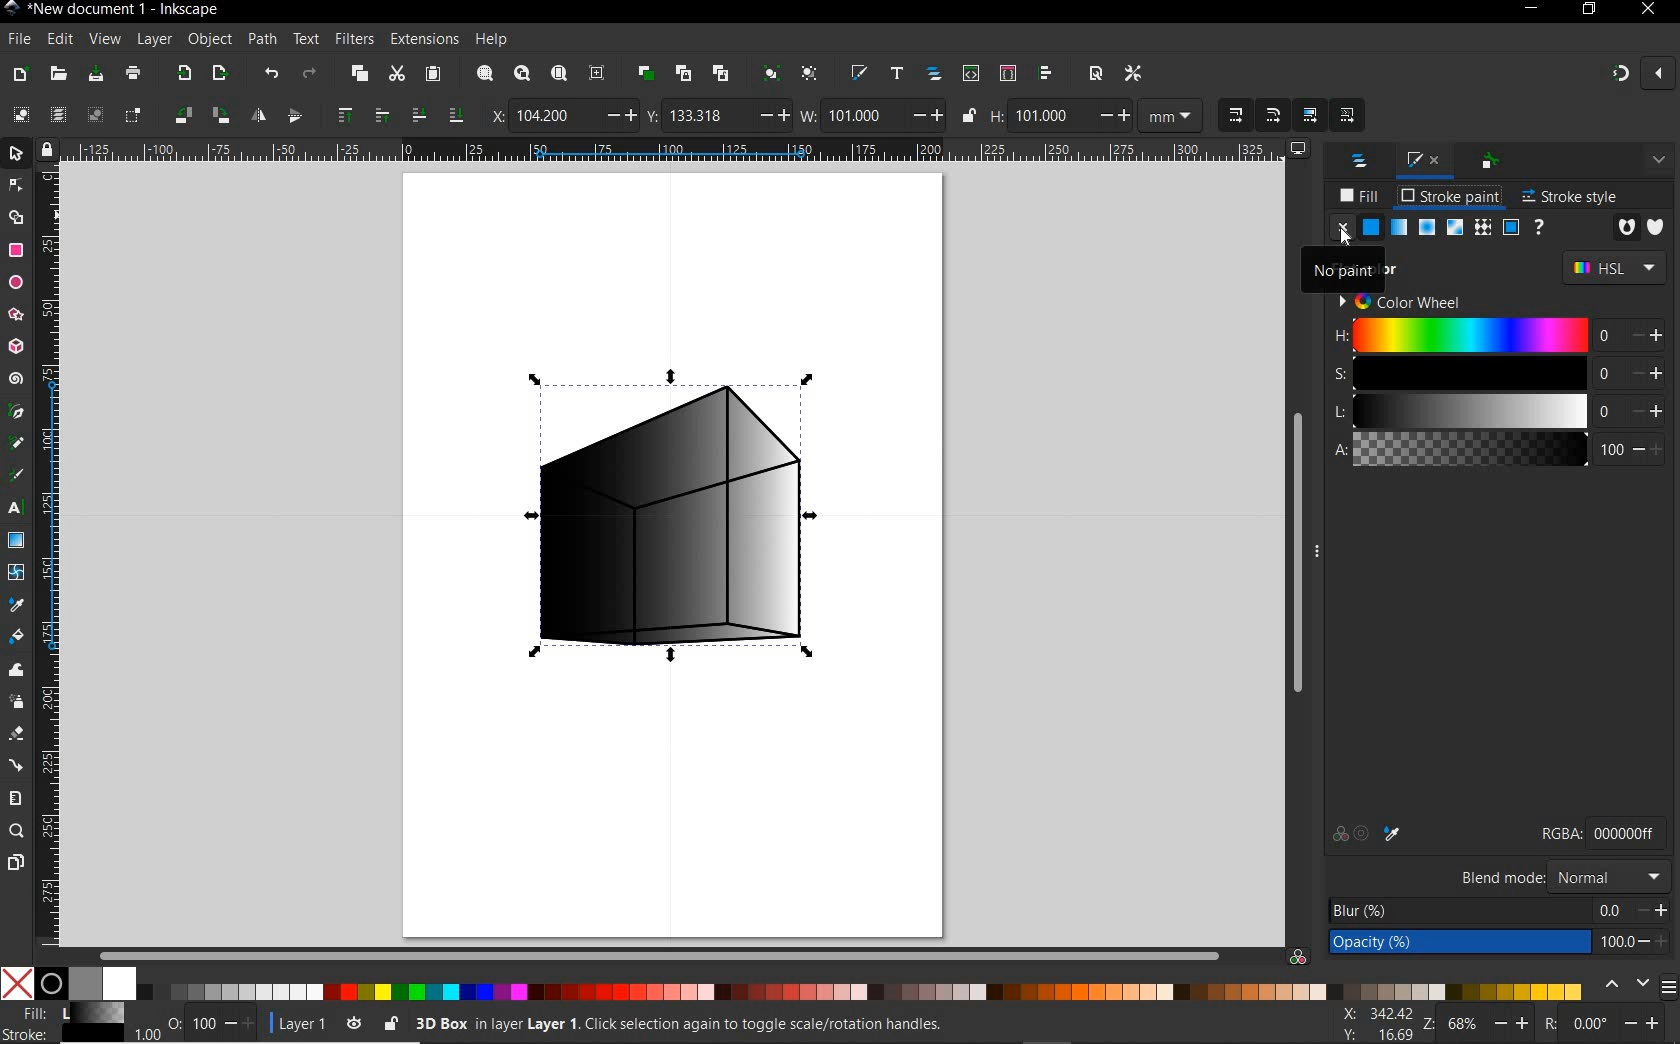  What do you see at coordinates (1608, 410) in the screenshot?
I see `0` at bounding box center [1608, 410].